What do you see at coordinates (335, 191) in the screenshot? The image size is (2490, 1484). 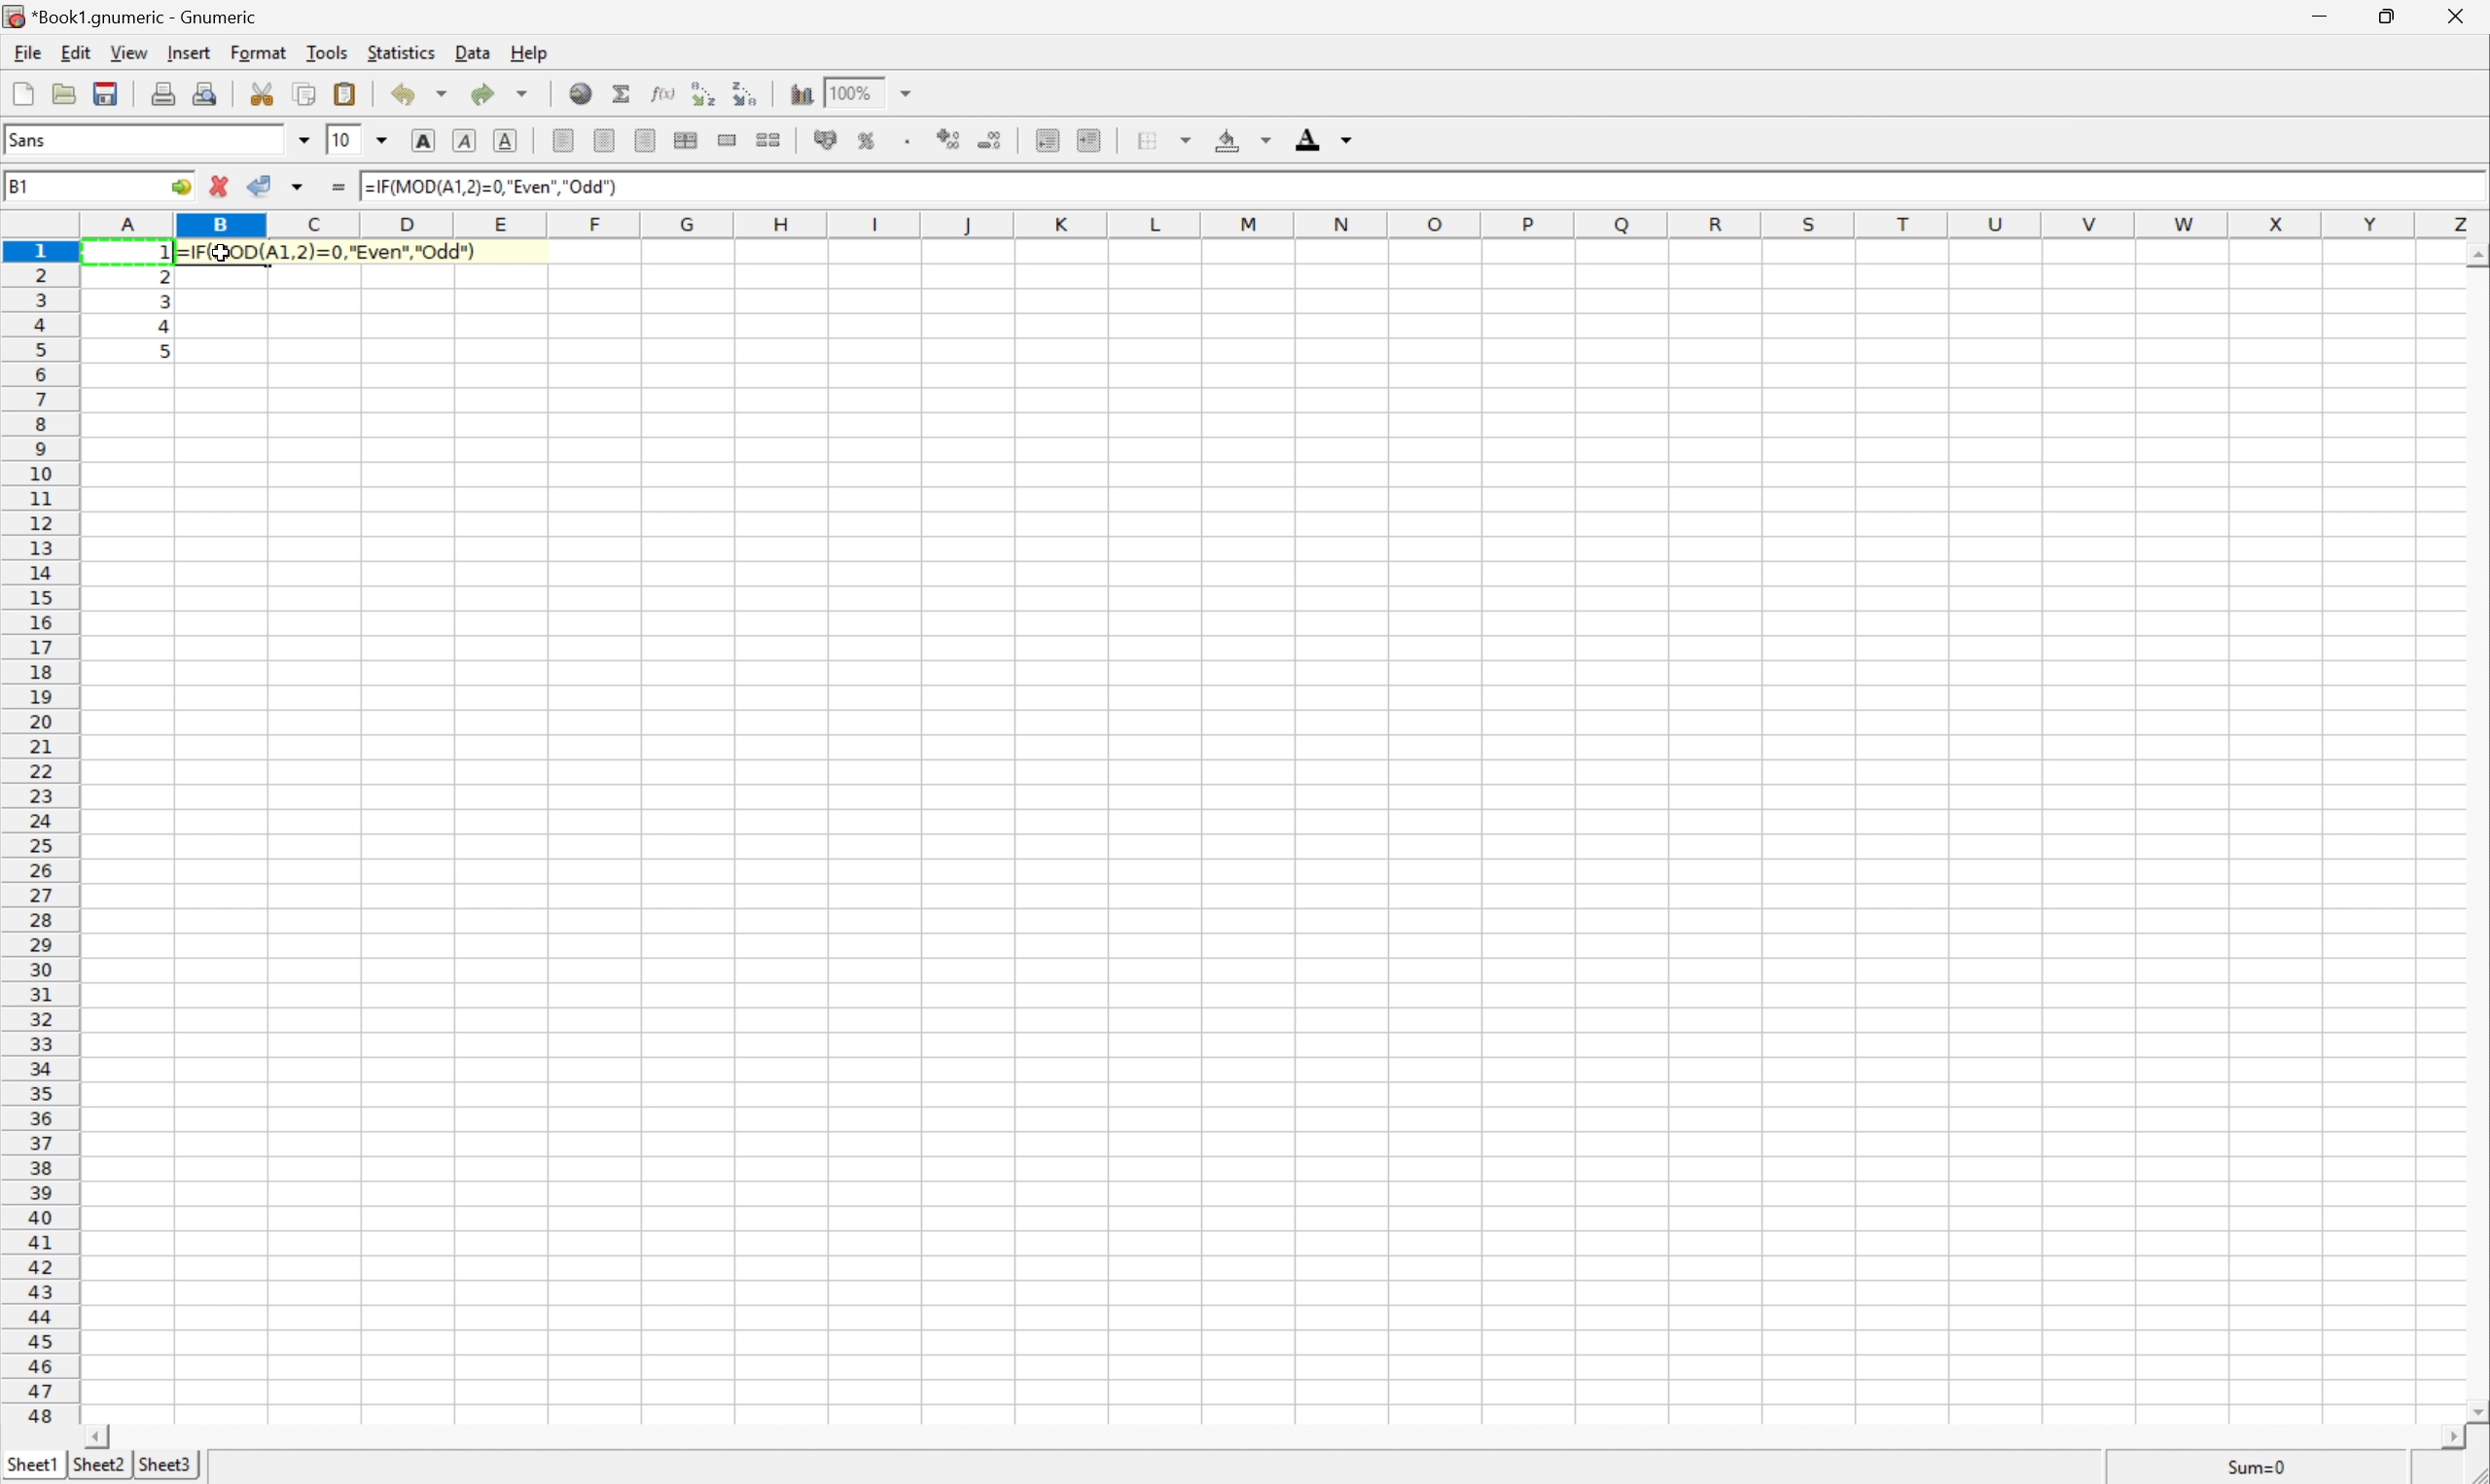 I see `Enter formula` at bounding box center [335, 191].